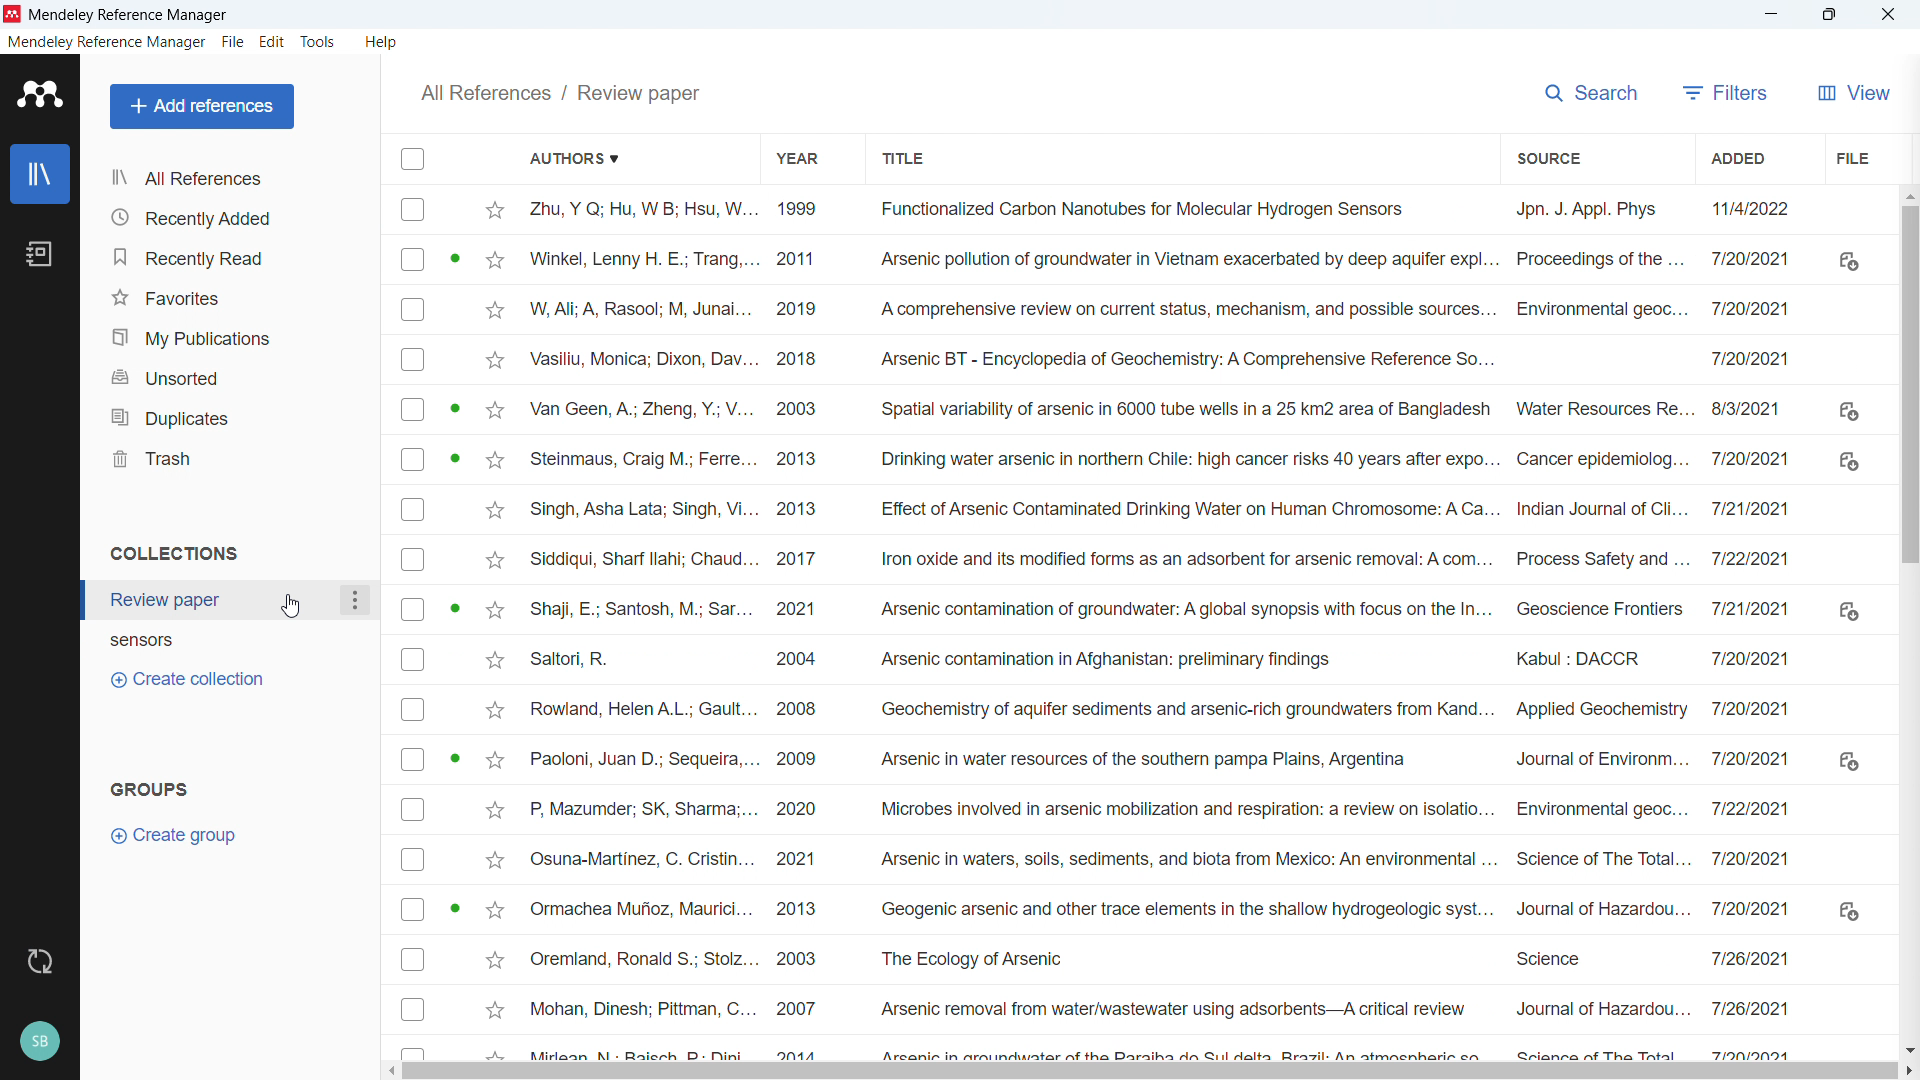 The image size is (1920, 1080). Describe the element at coordinates (1151, 1072) in the screenshot. I see `Horizontal scroll bar ` at that location.